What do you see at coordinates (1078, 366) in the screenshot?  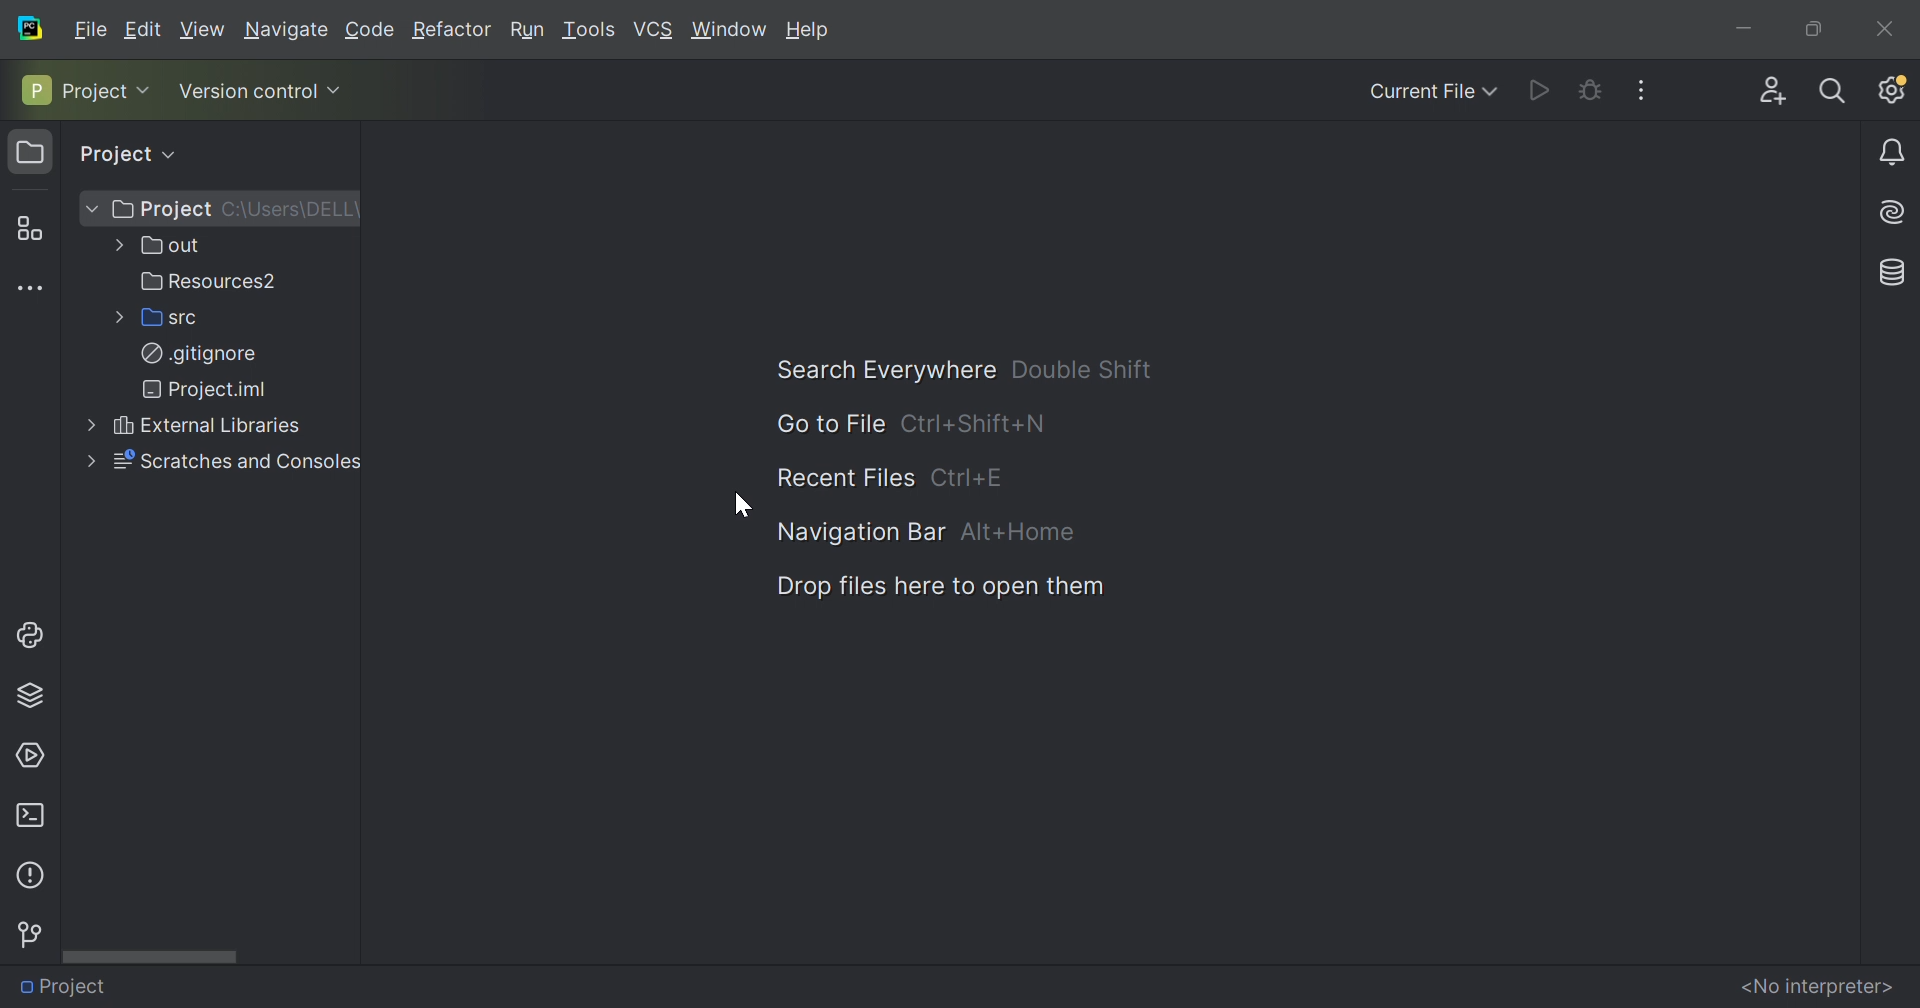 I see `Double Shift` at bounding box center [1078, 366].